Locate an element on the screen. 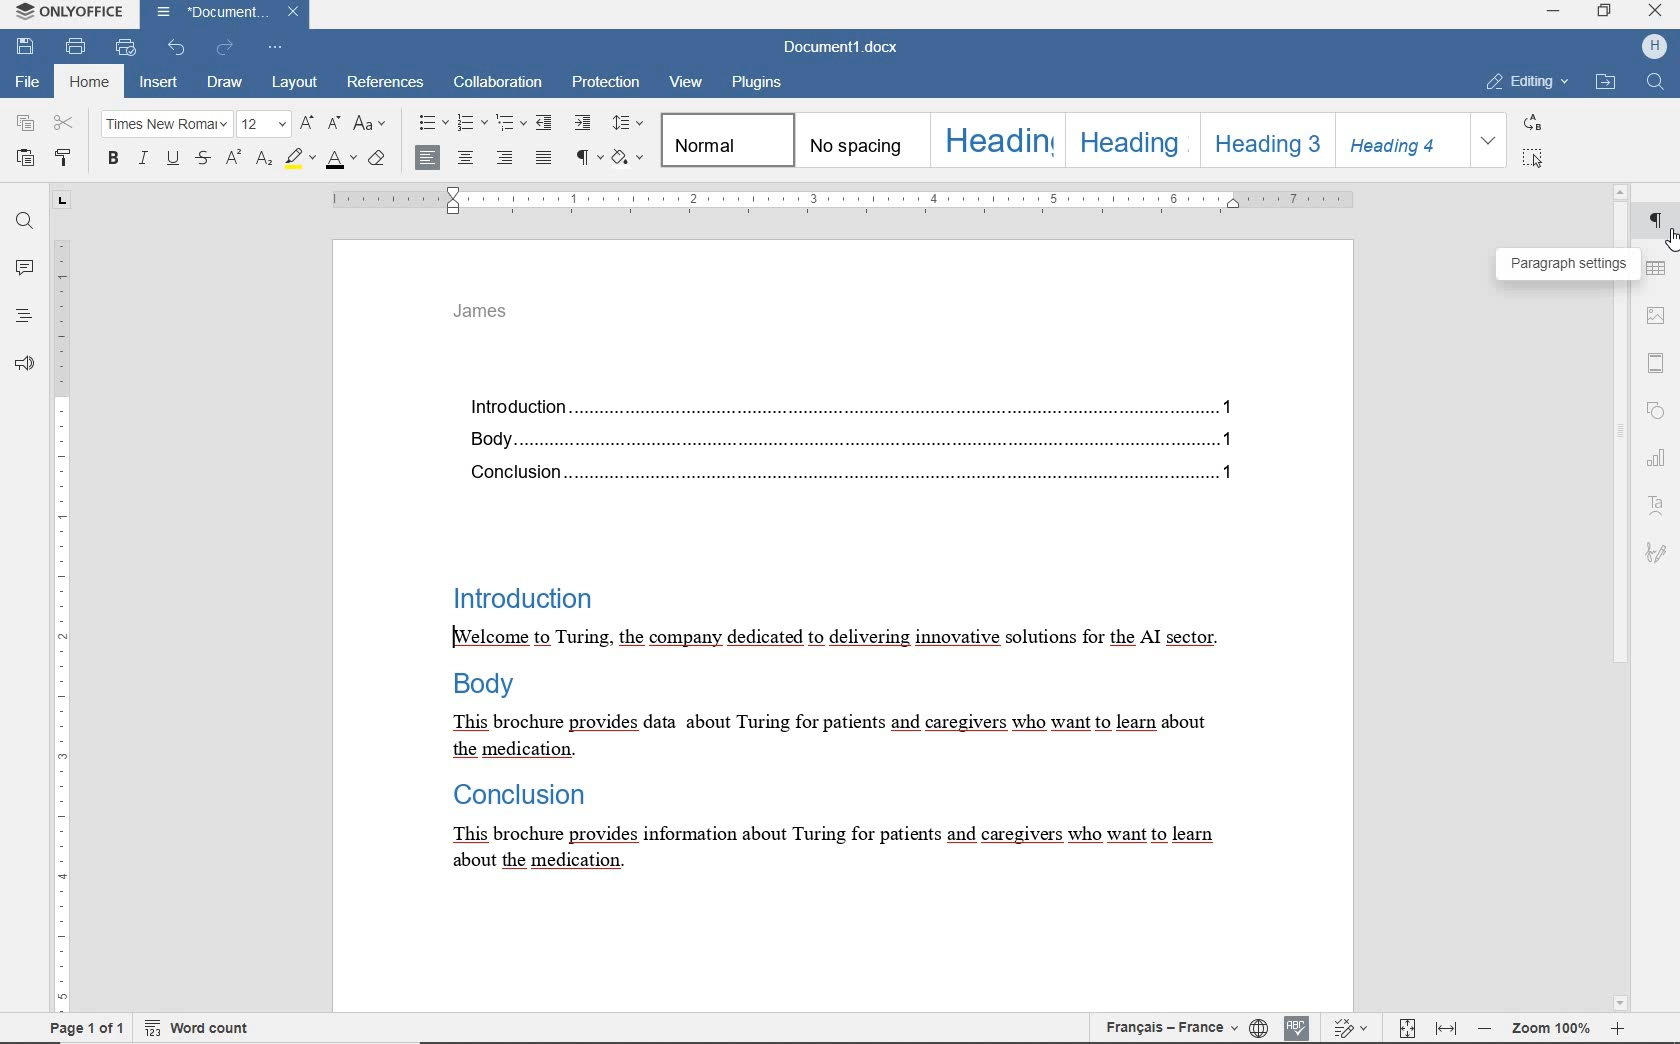 The width and height of the screenshot is (1680, 1044). save is located at coordinates (28, 48).